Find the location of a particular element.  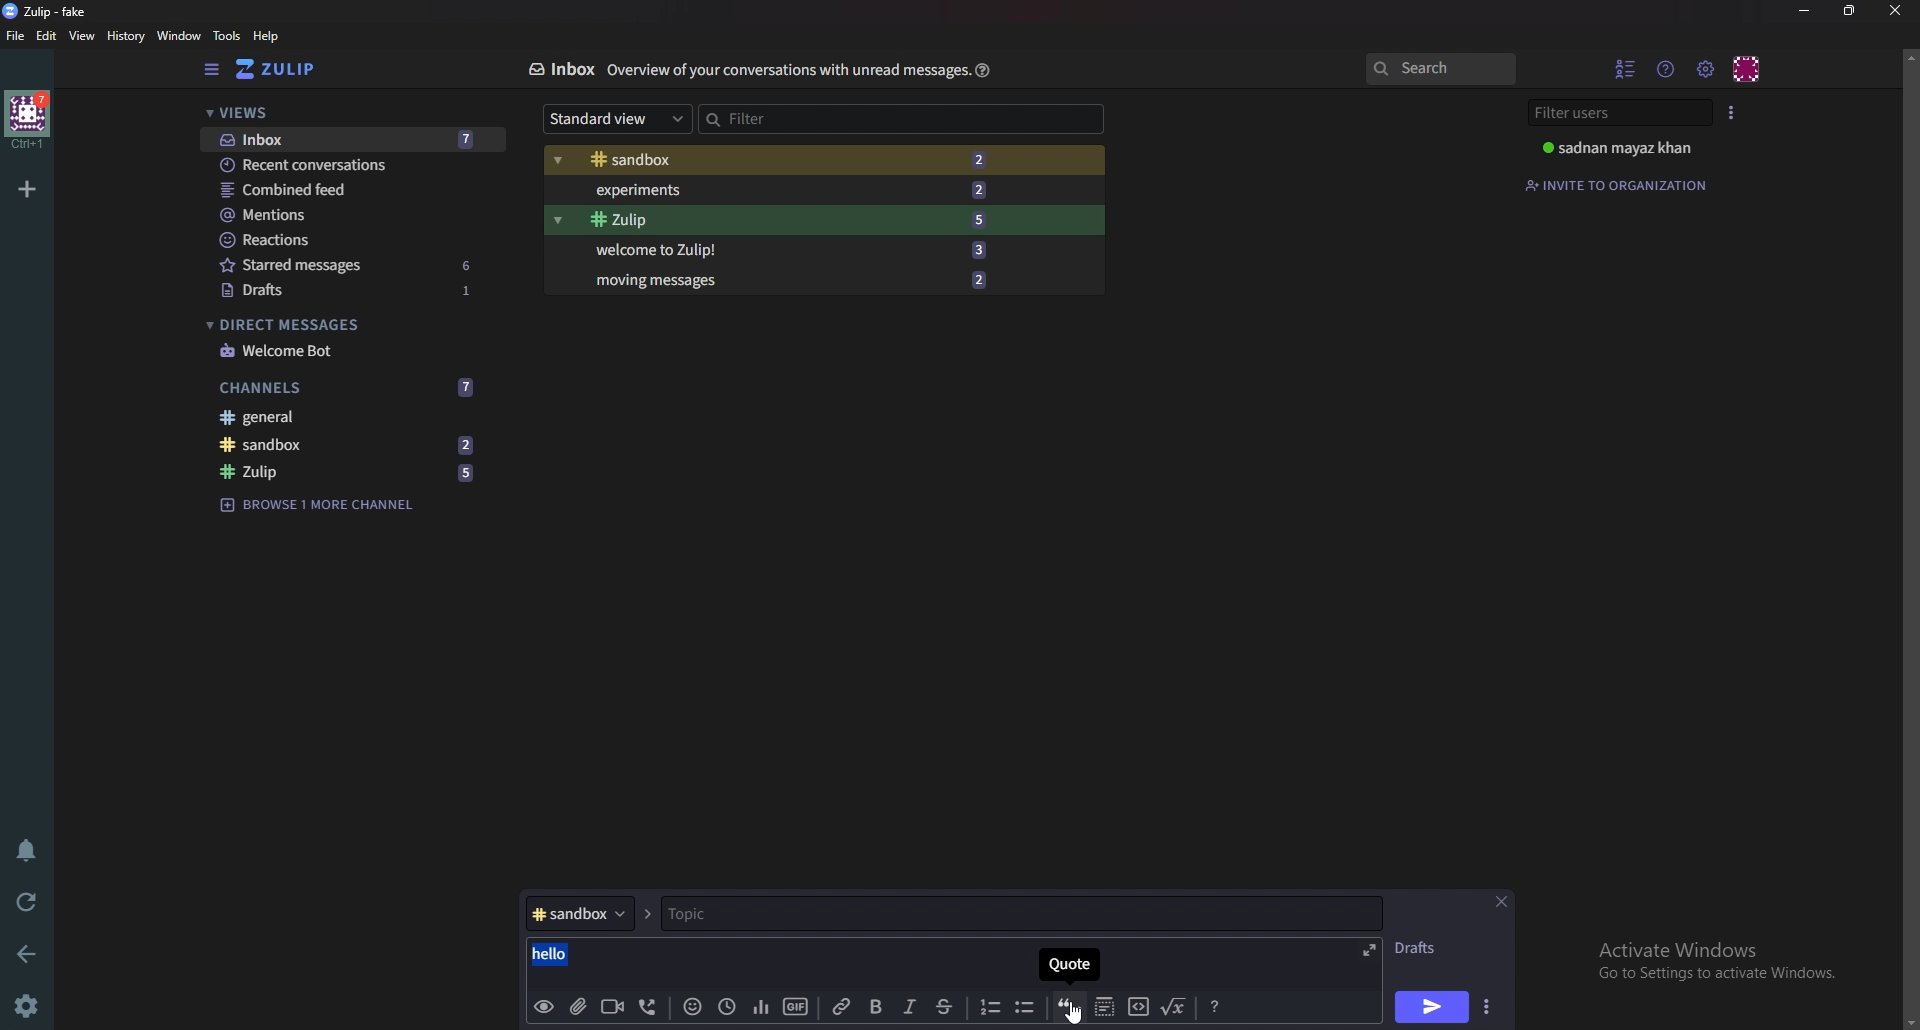

5 is located at coordinates (467, 471).